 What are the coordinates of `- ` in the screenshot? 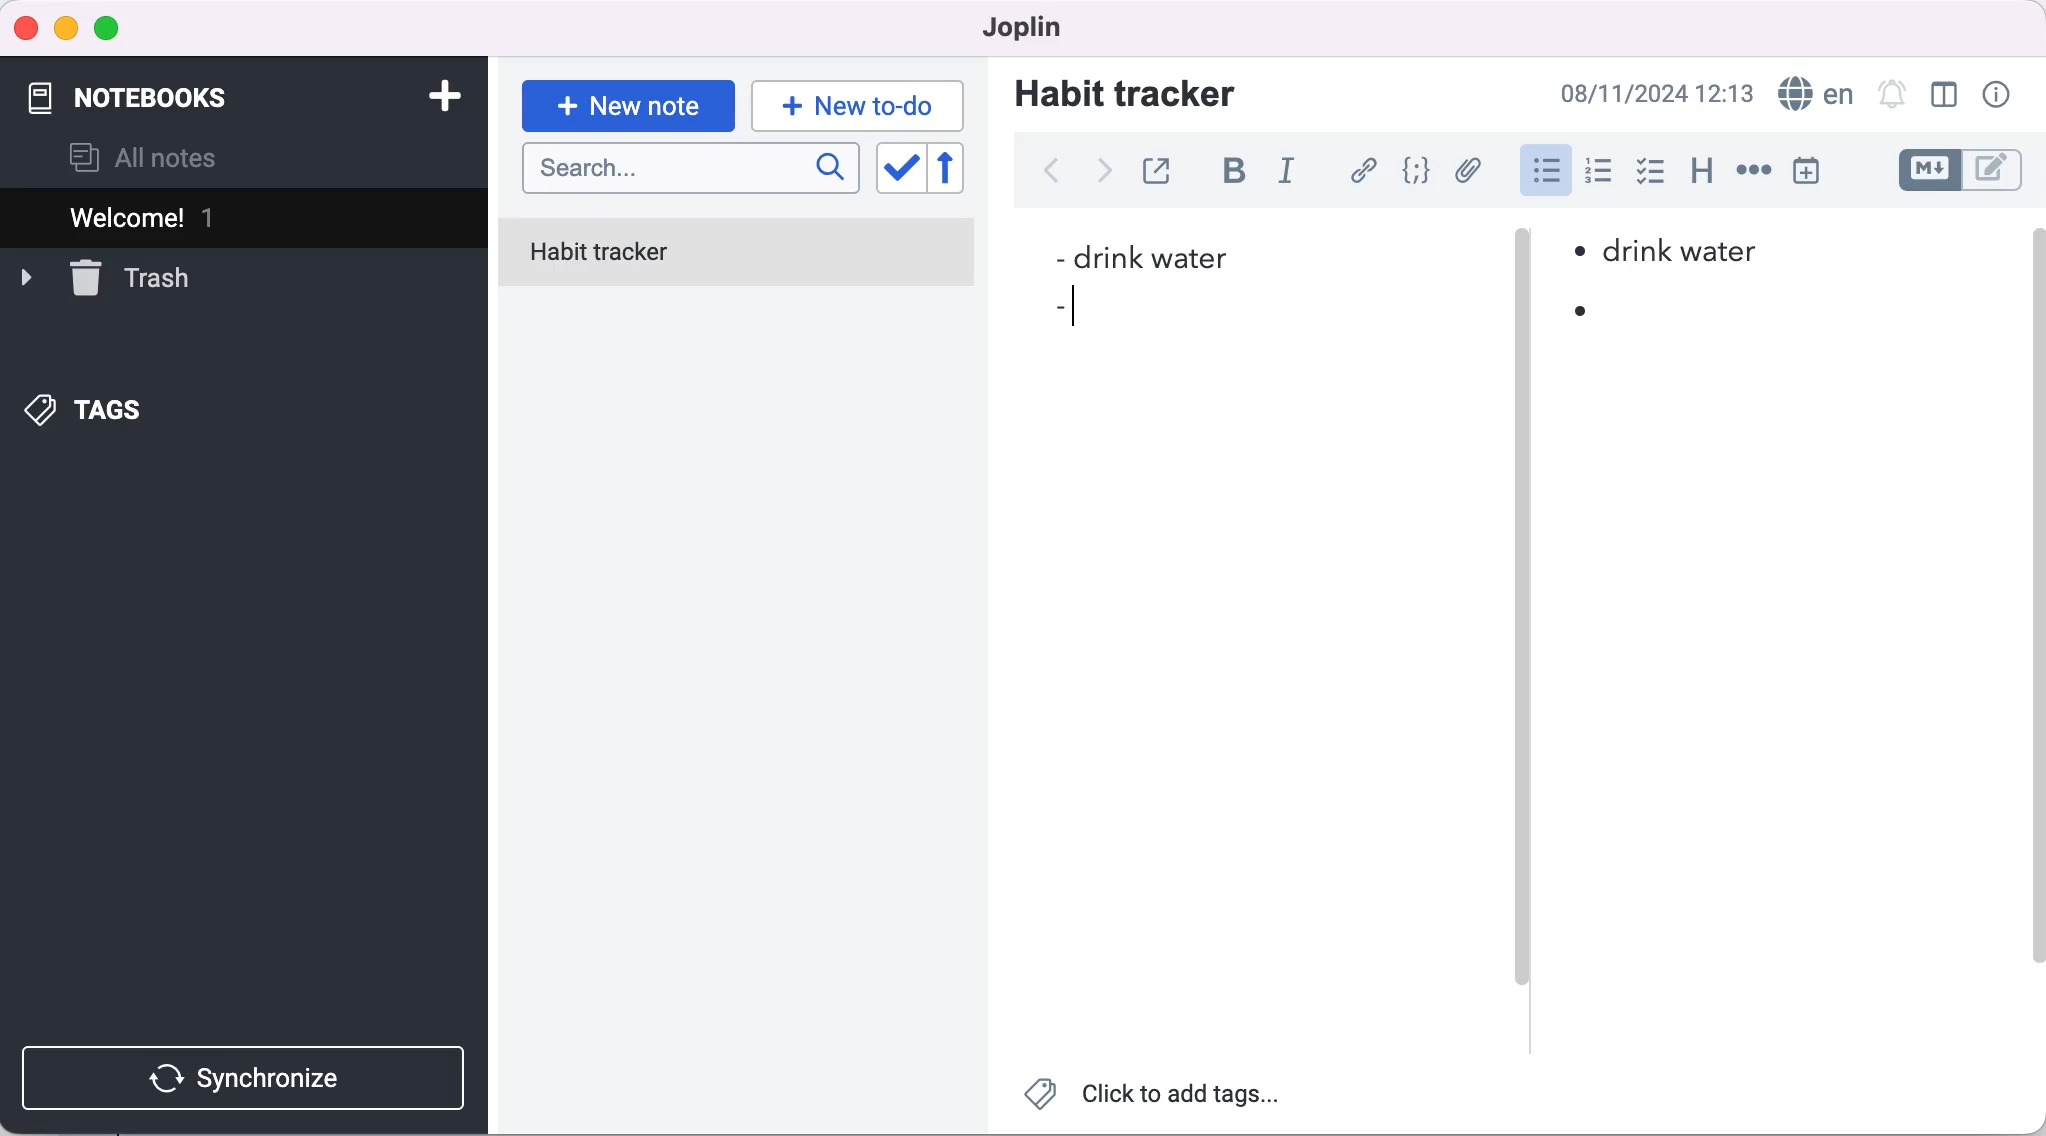 It's located at (1058, 310).